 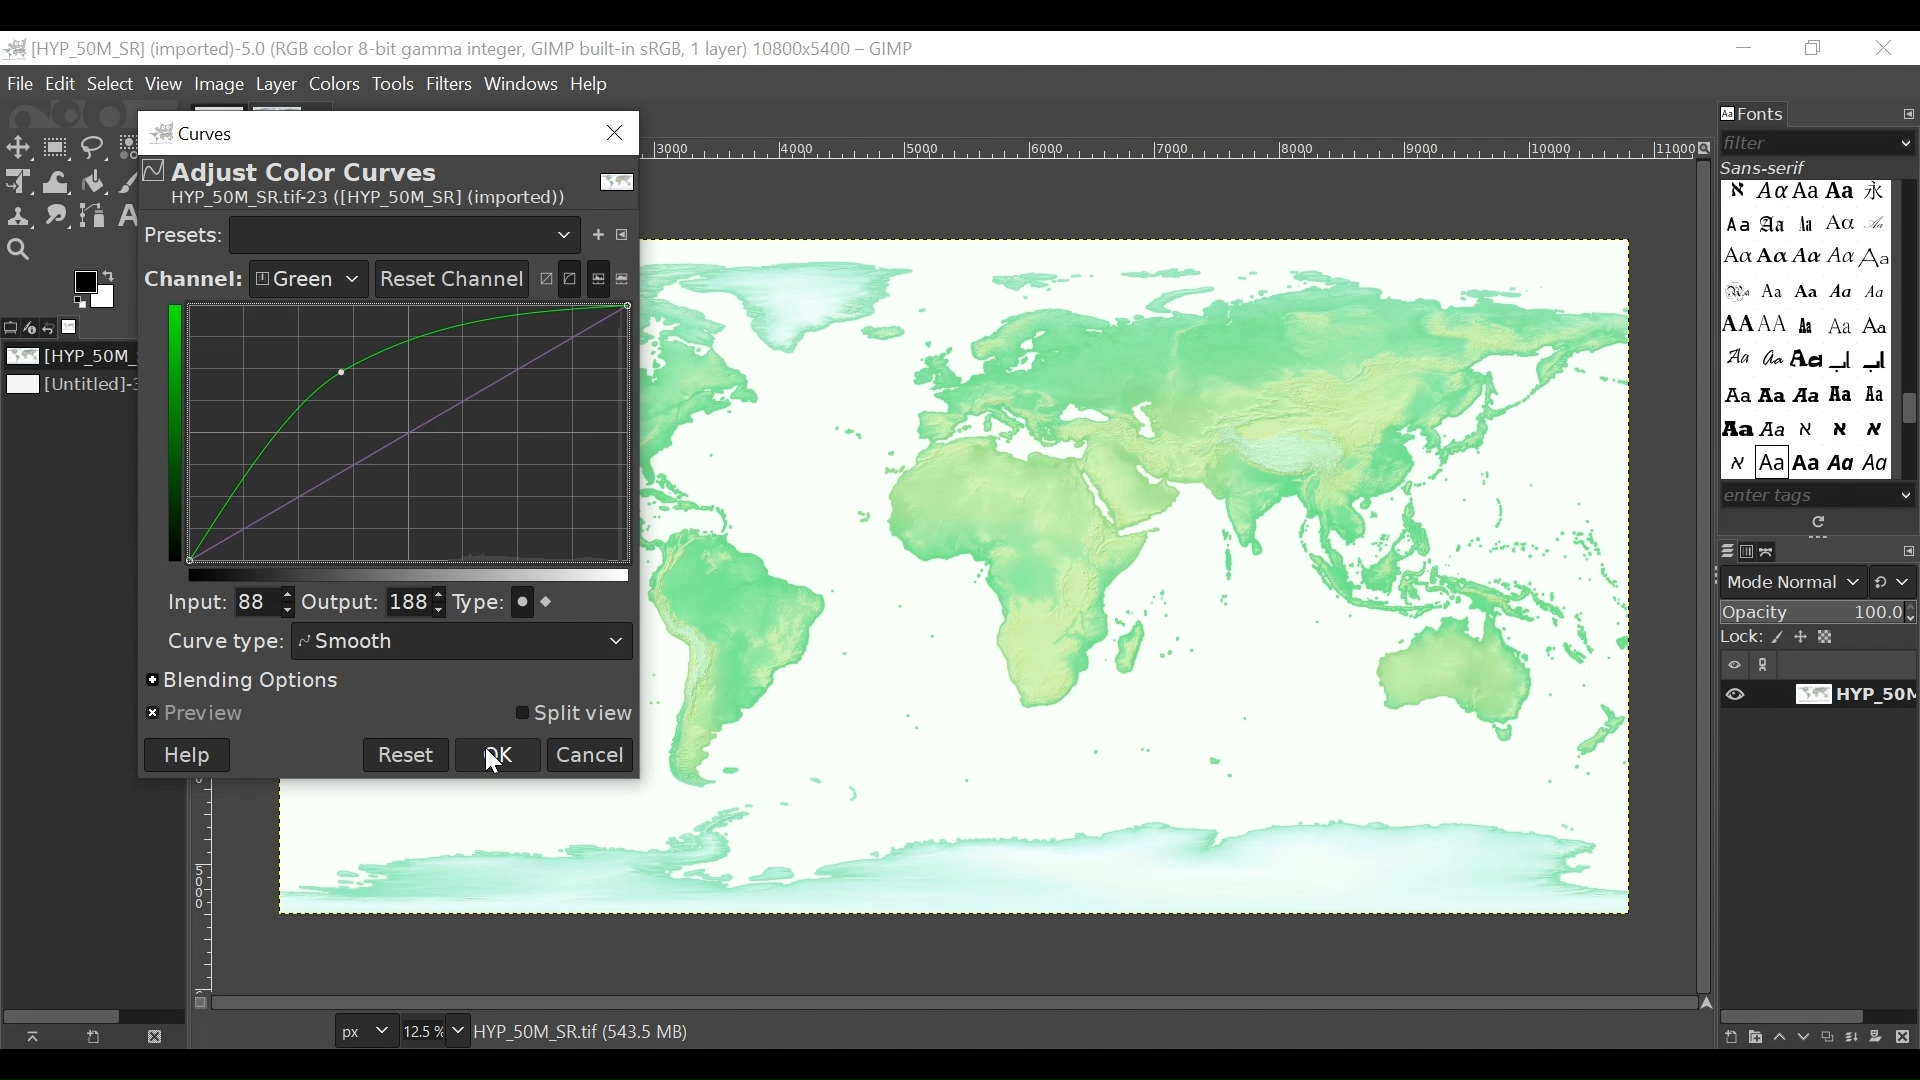 I want to click on Adjust curves, so click(x=556, y=275).